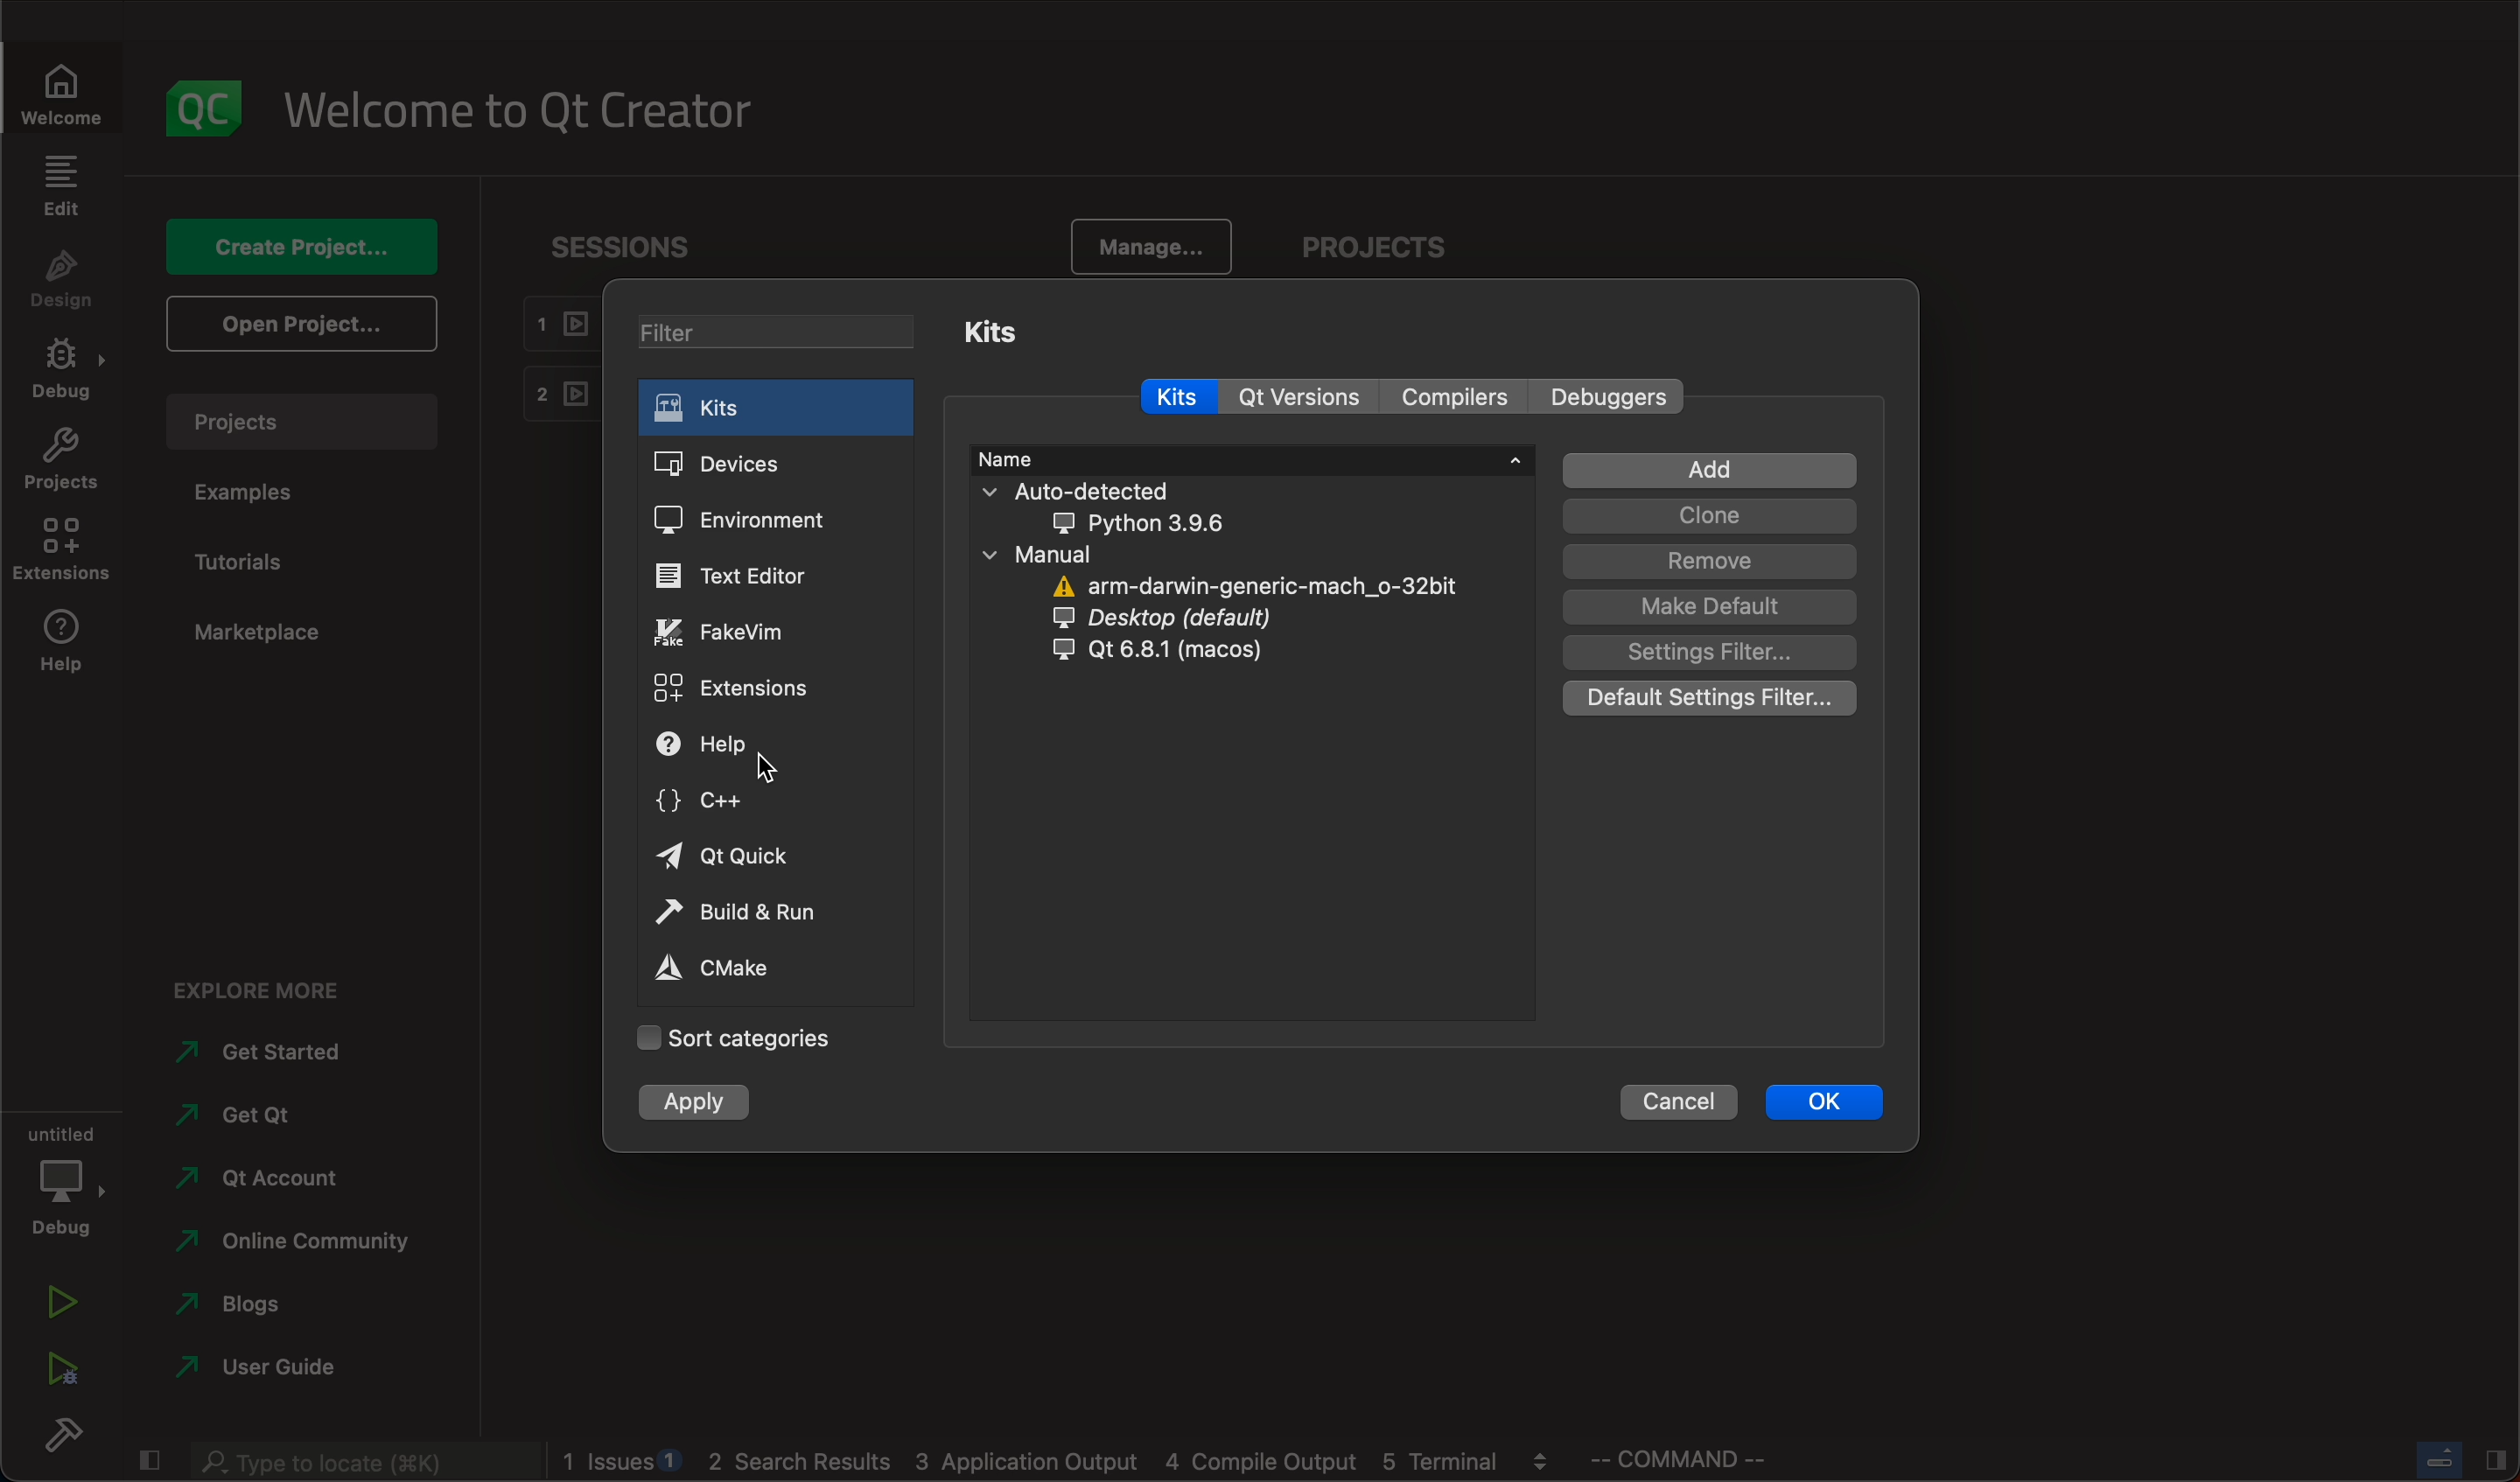  Describe the element at coordinates (306, 321) in the screenshot. I see `open` at that location.